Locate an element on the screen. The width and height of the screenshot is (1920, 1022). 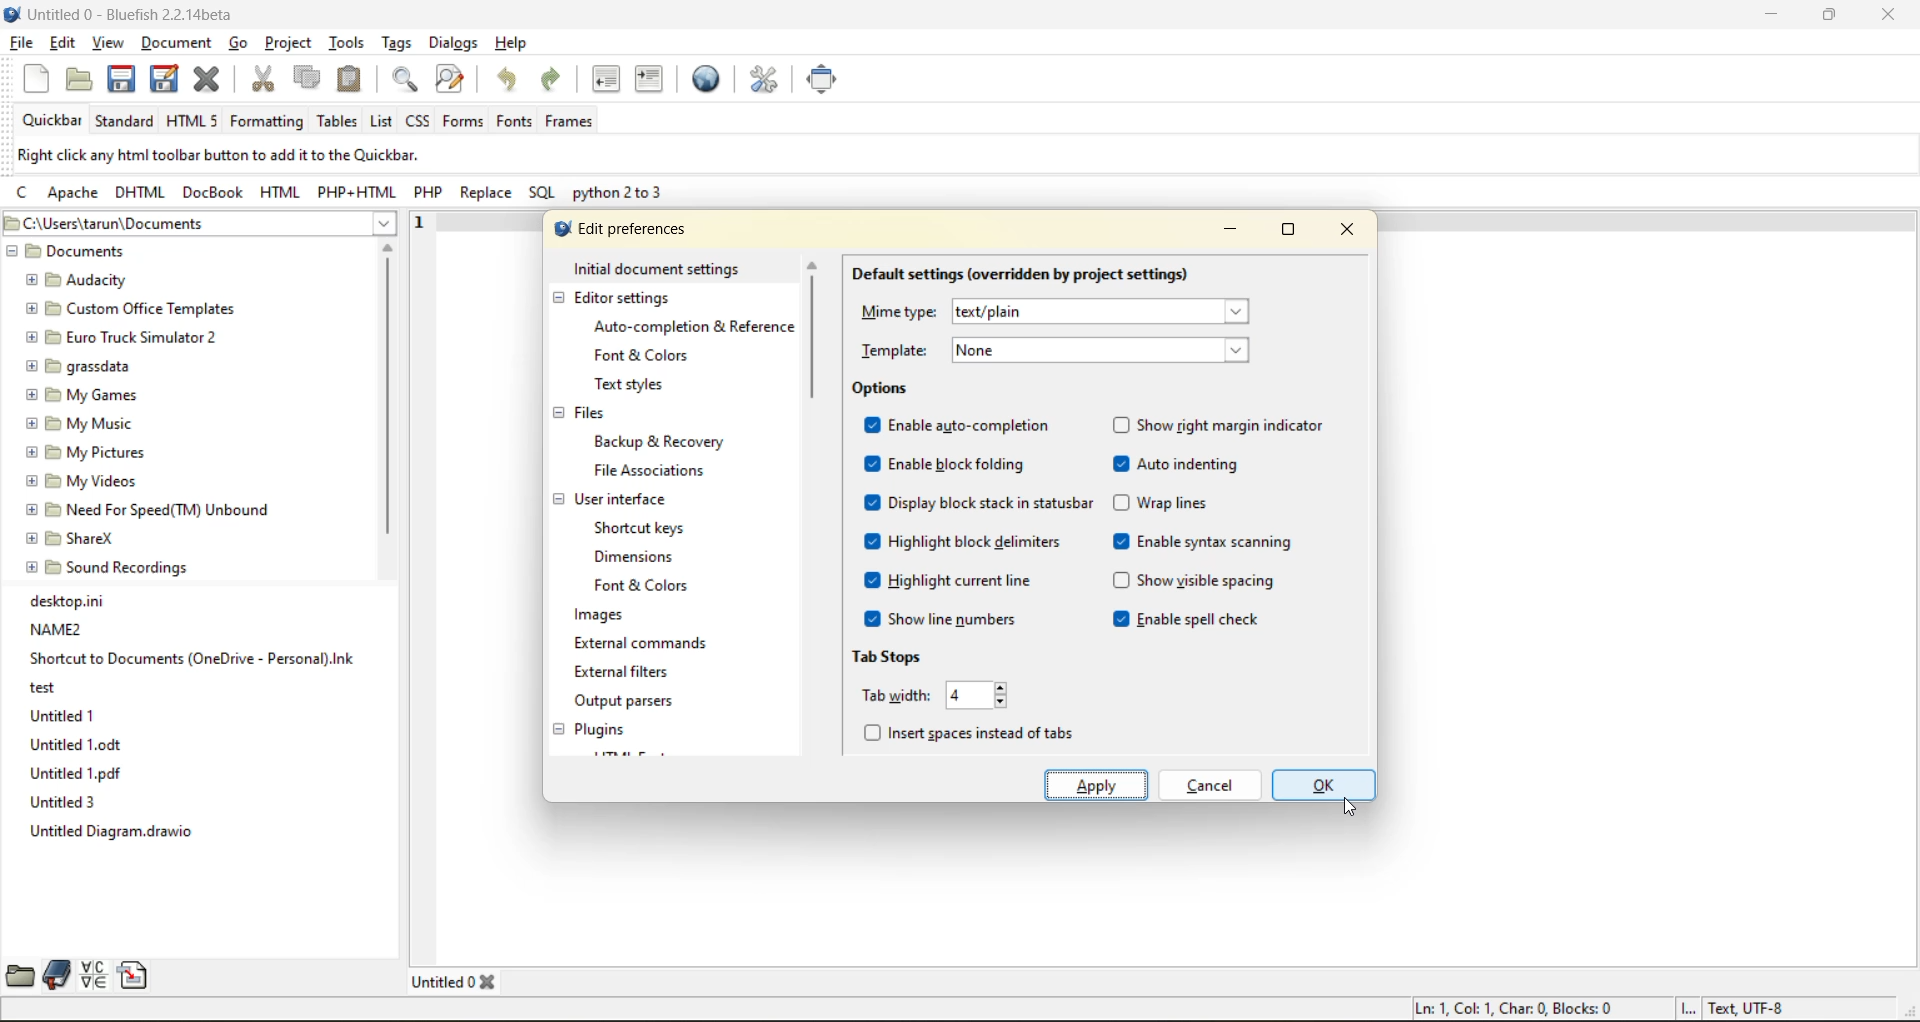
forms is located at coordinates (461, 121).